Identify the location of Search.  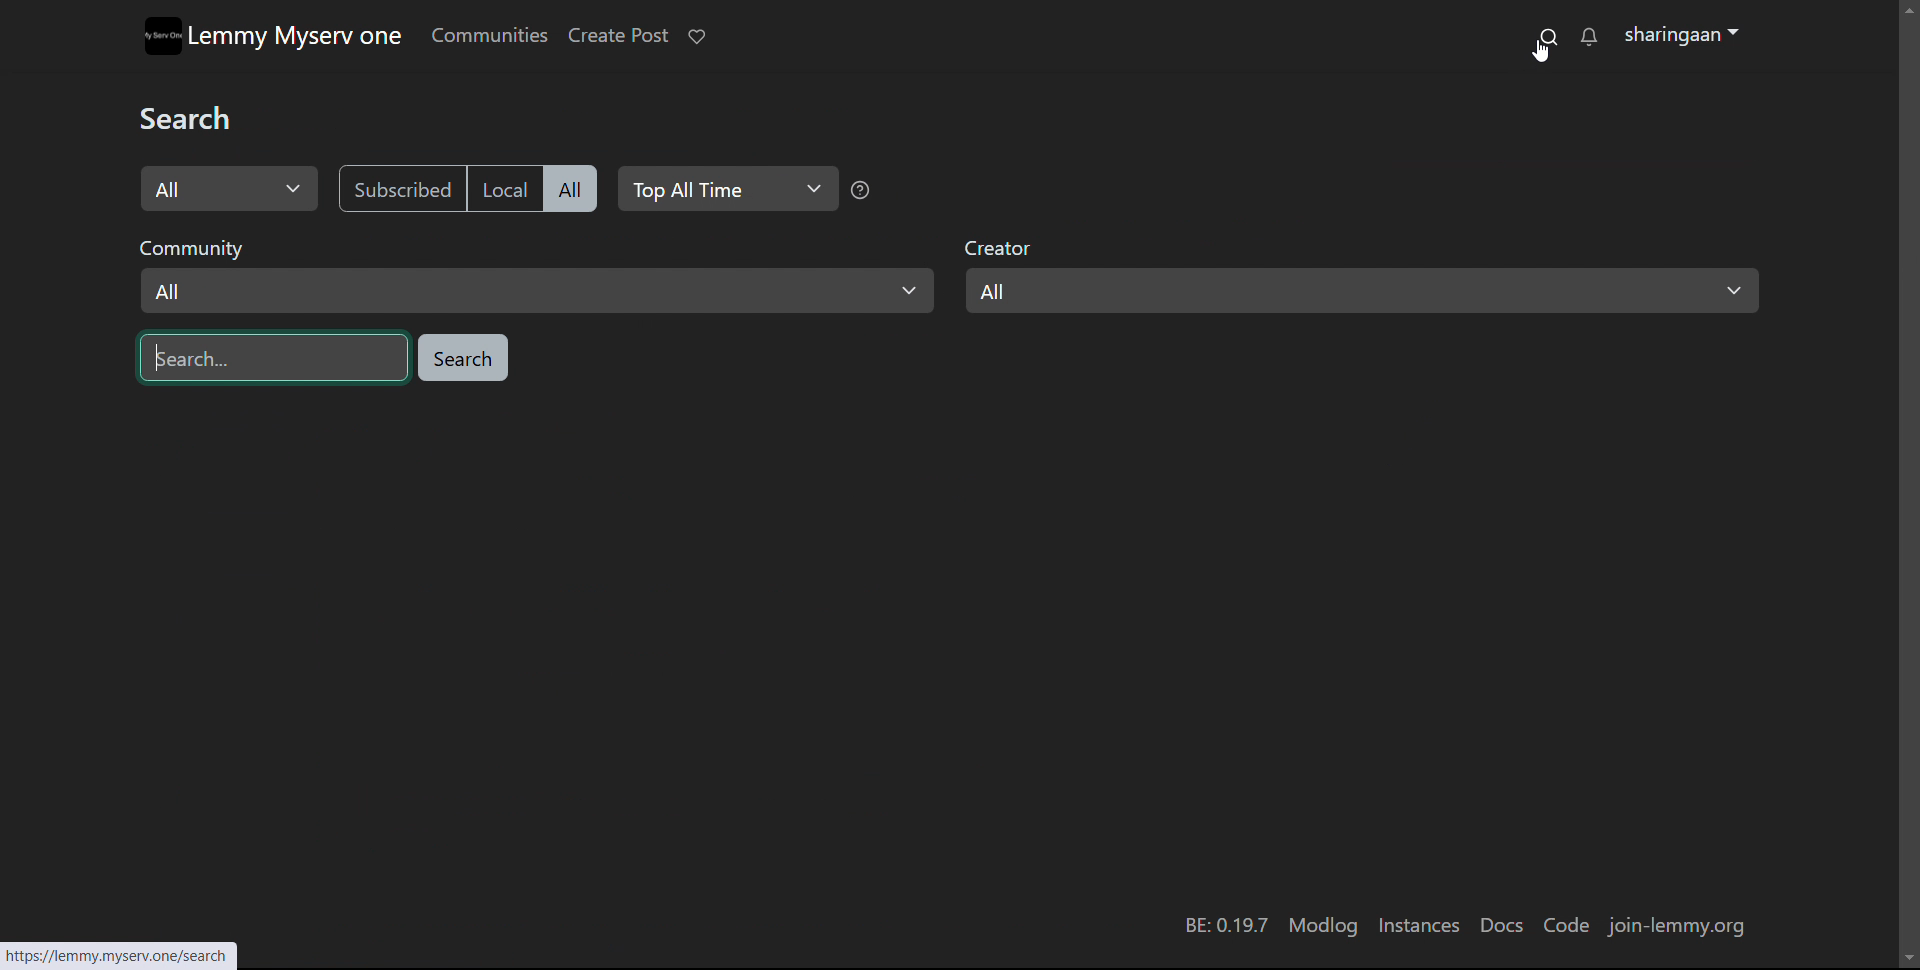
(198, 118).